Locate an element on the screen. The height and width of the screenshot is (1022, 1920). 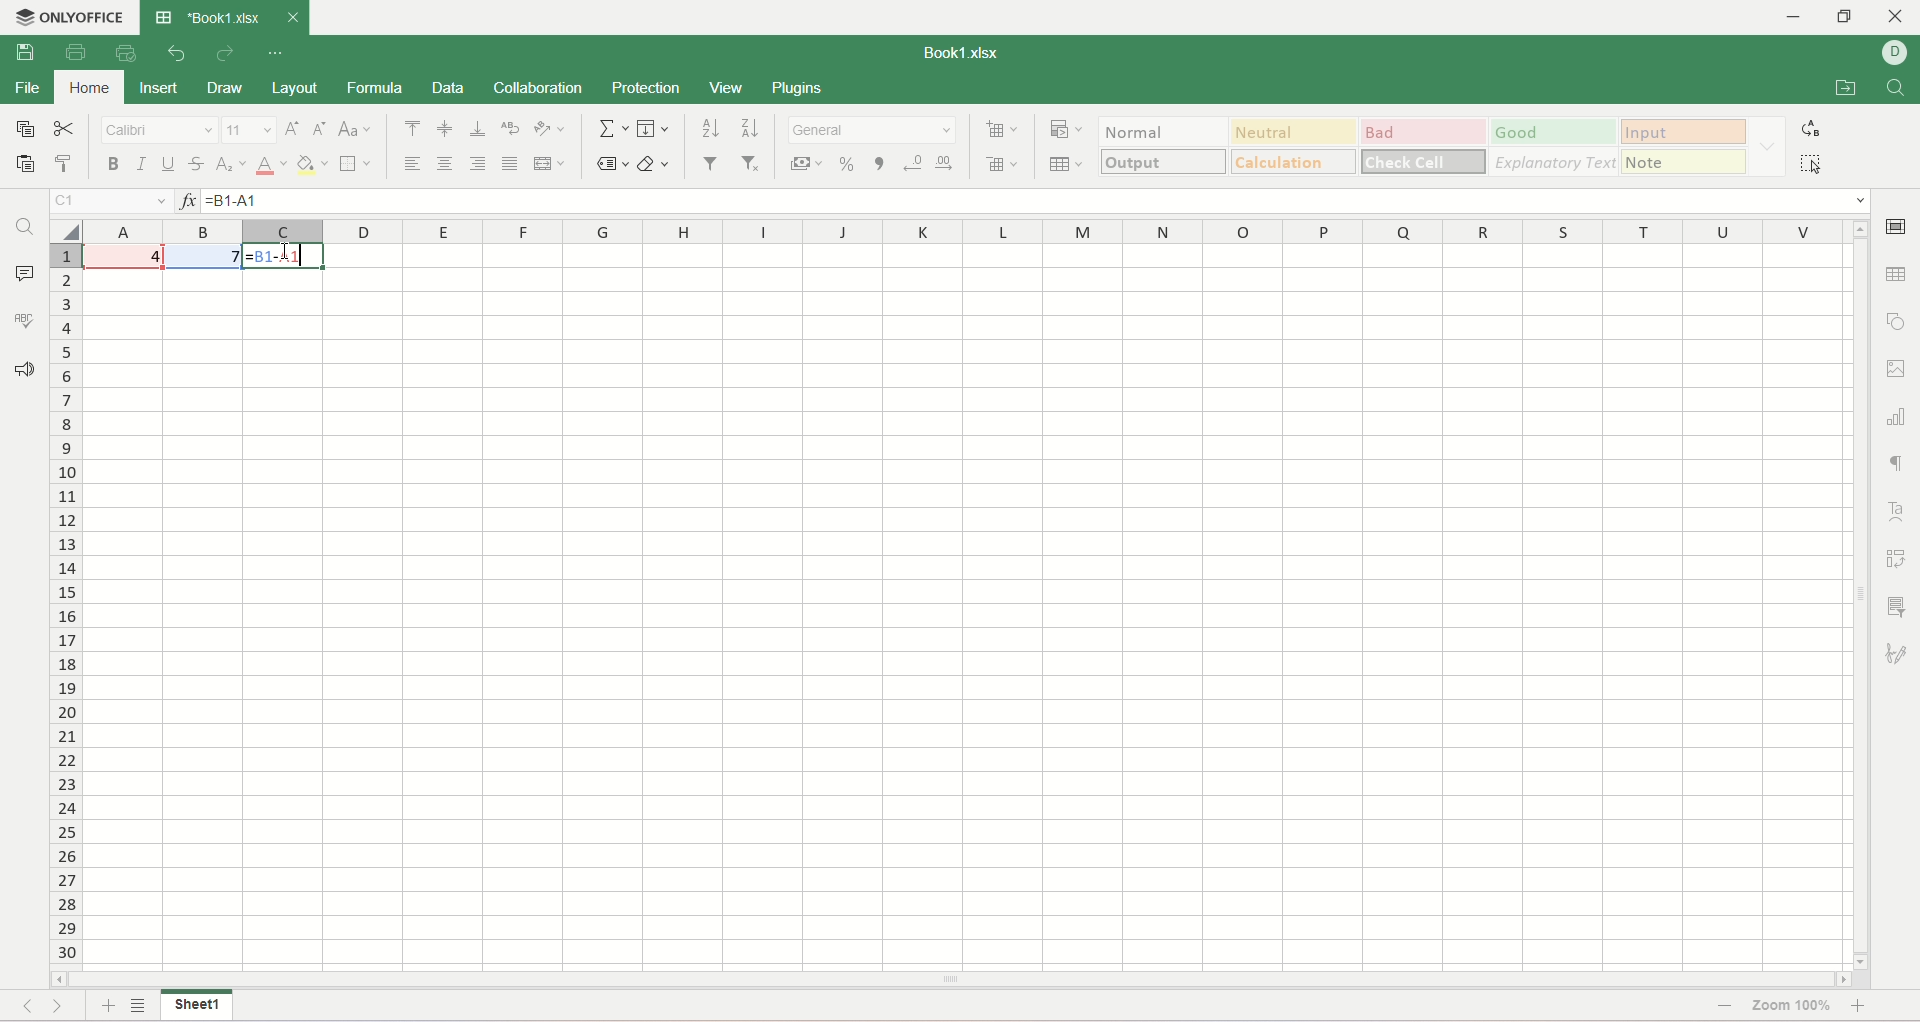
Plugins is located at coordinates (799, 87).